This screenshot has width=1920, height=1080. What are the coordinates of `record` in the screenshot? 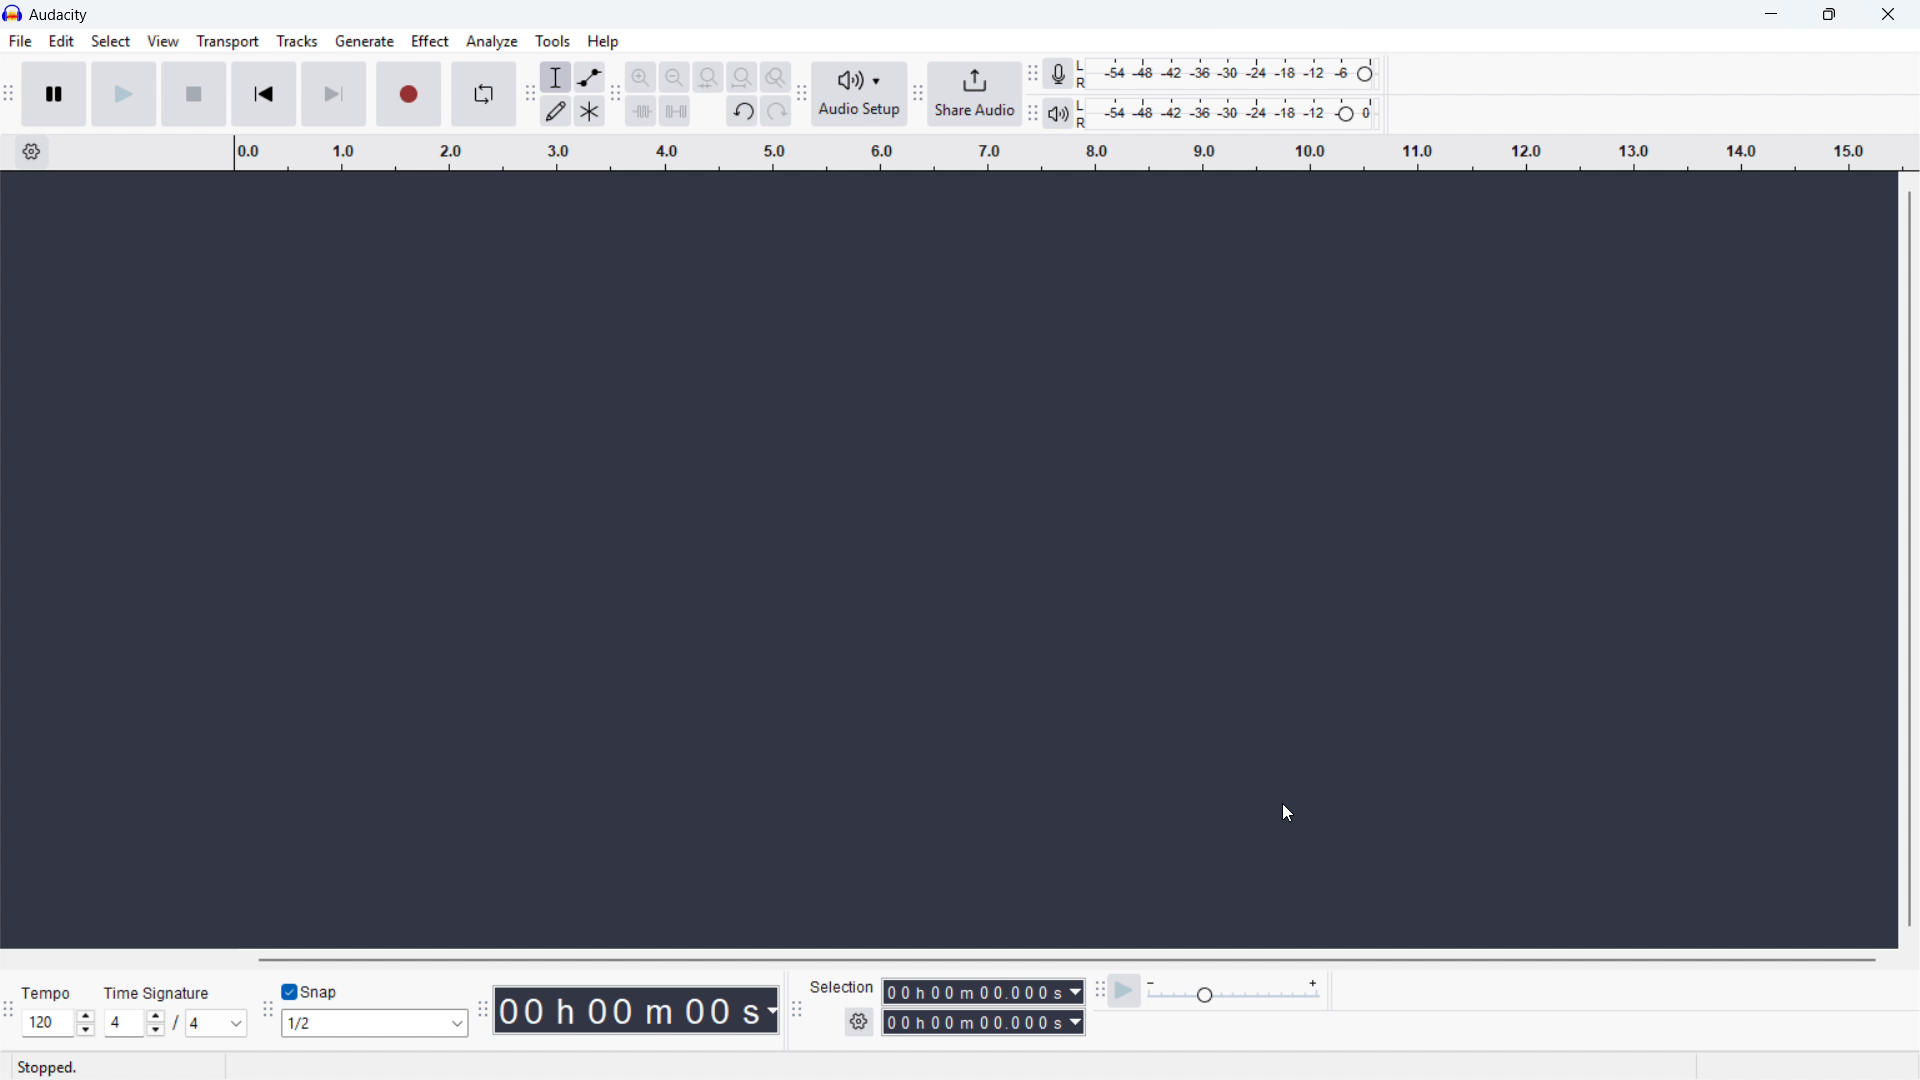 It's located at (407, 93).